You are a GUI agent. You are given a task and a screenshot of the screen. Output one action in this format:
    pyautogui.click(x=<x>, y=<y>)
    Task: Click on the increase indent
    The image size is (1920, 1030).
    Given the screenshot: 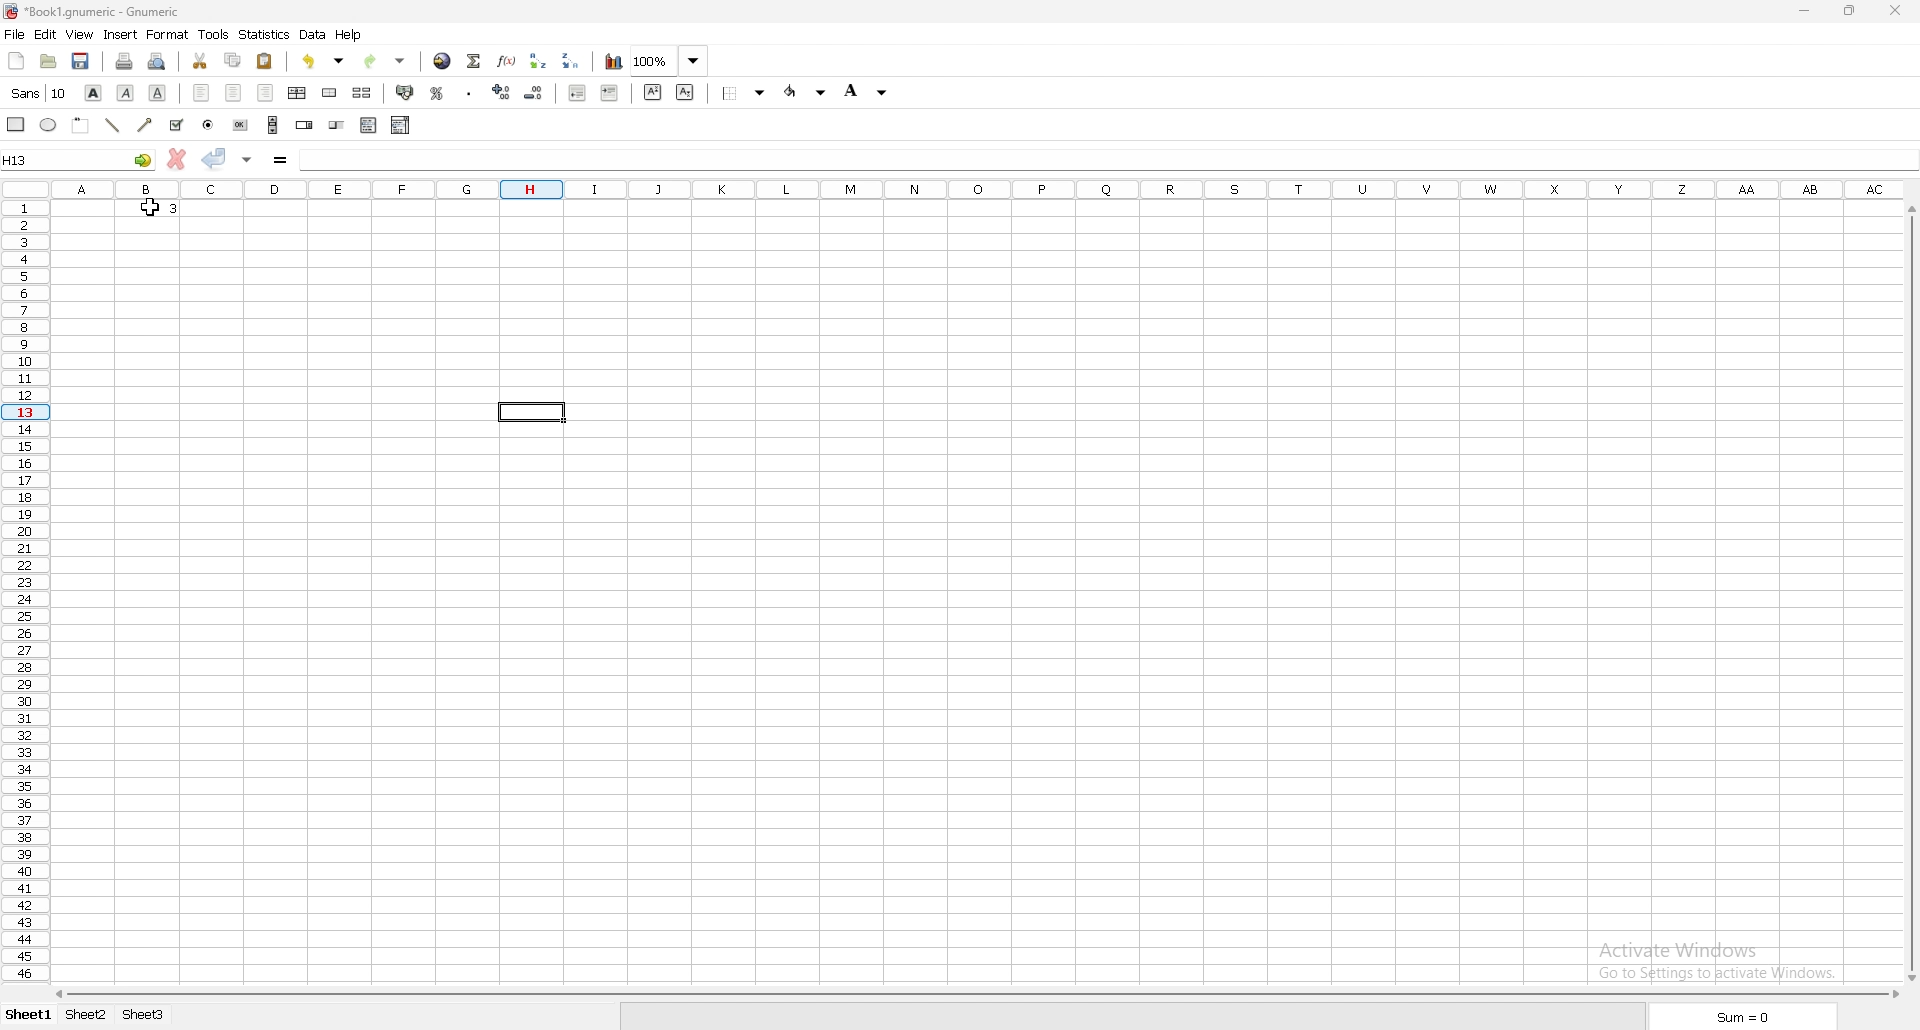 What is the action you would take?
    pyautogui.click(x=609, y=94)
    